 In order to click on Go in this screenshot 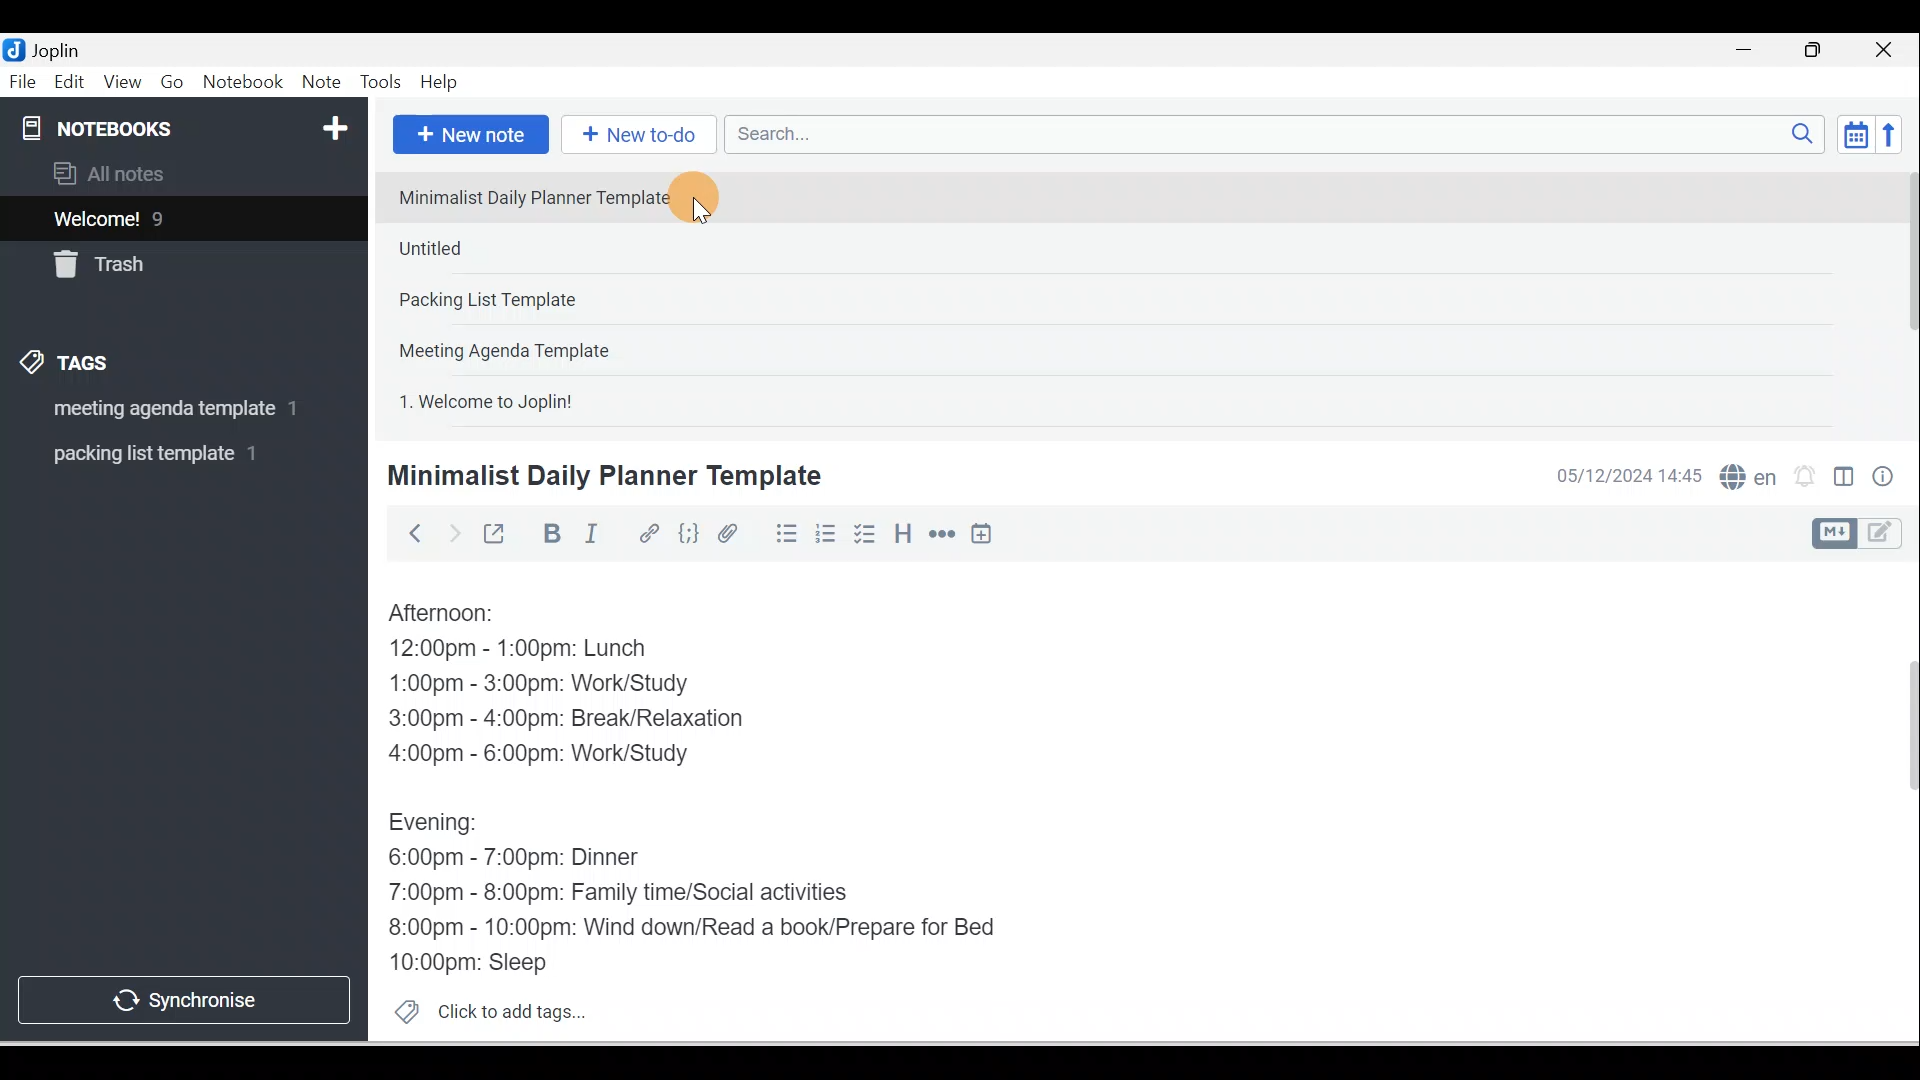, I will do `click(175, 83)`.